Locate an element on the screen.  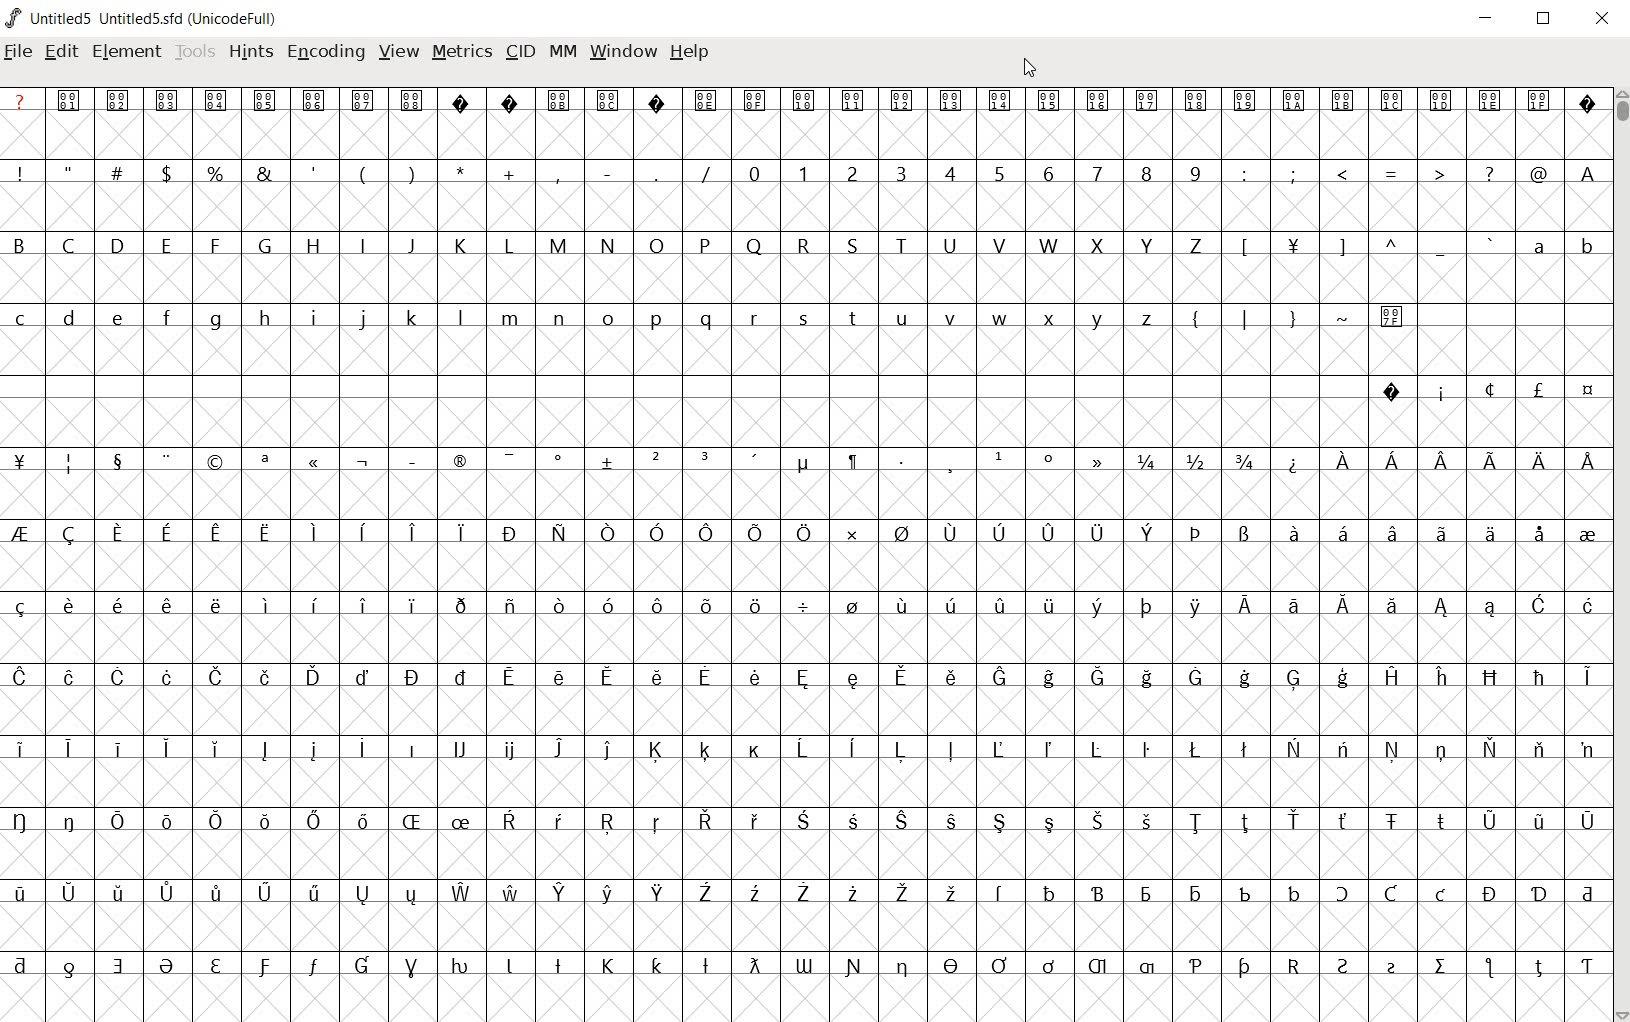
Symbol is located at coordinates (654, 100).